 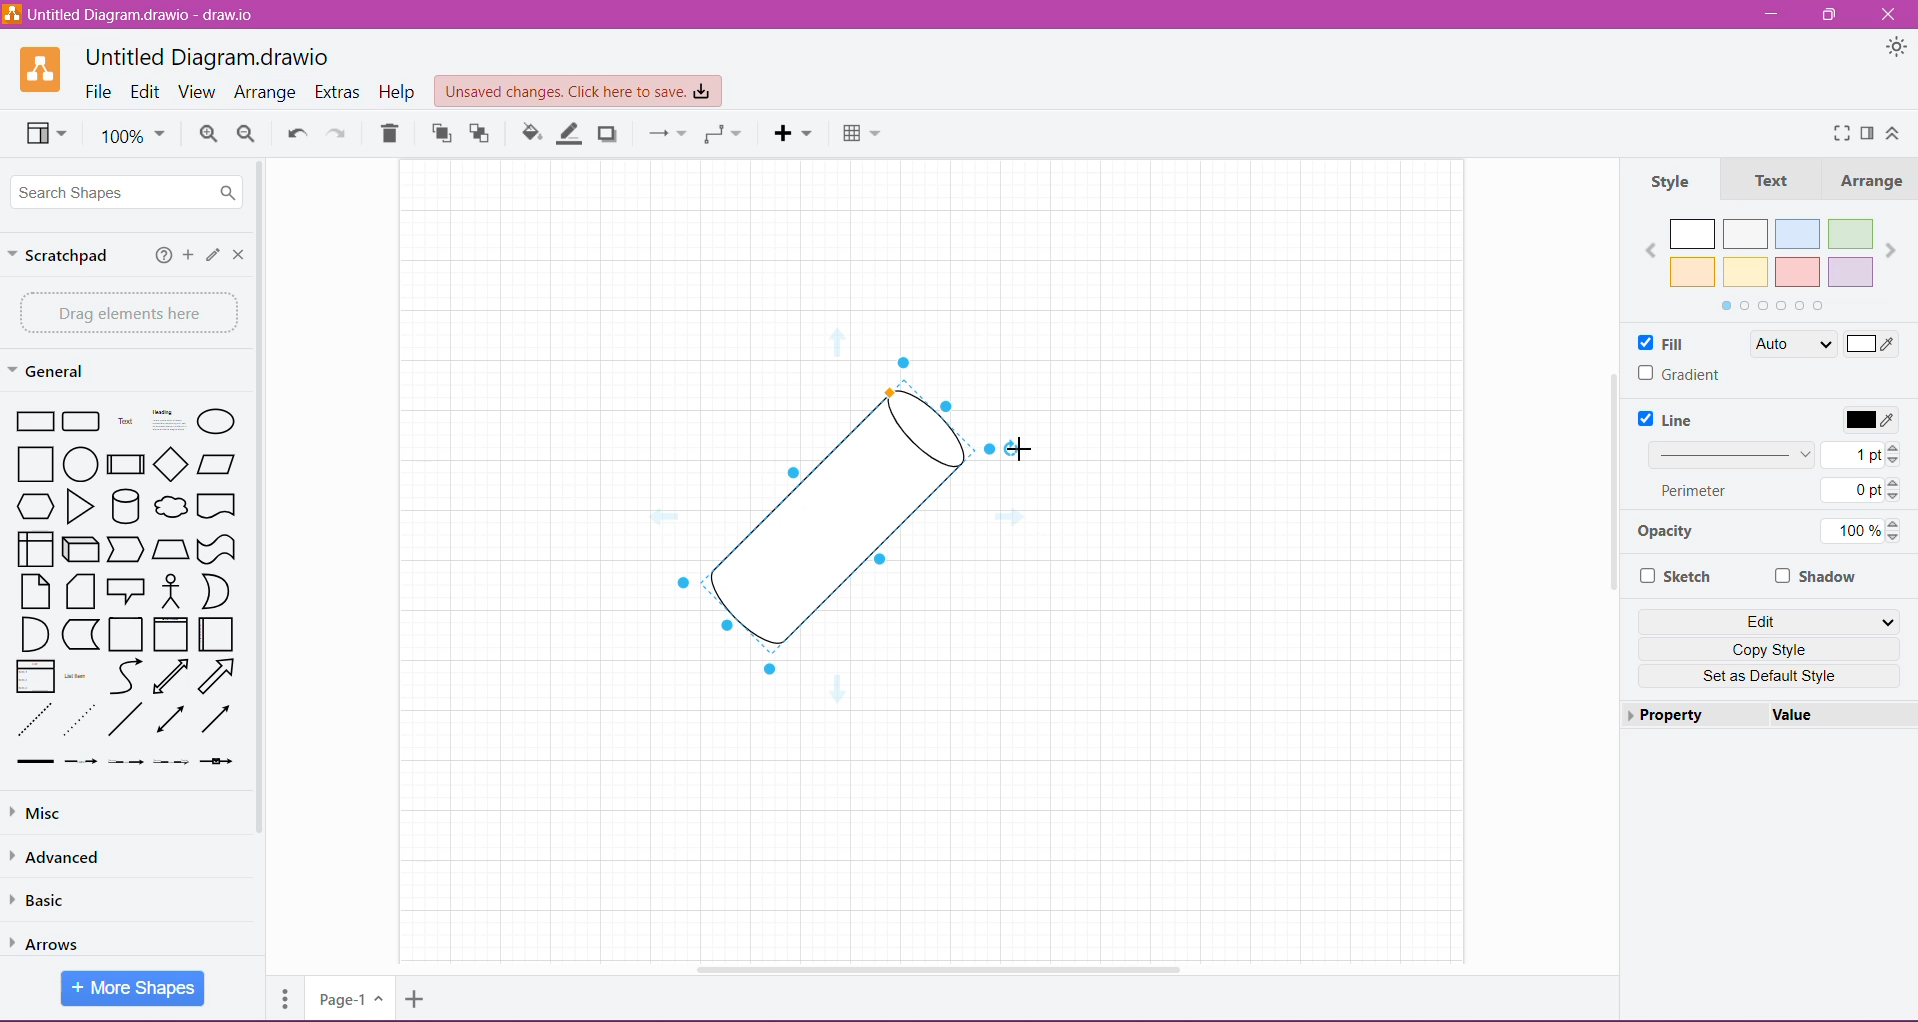 What do you see at coordinates (1869, 418) in the screenshot?
I see `Set Line color` at bounding box center [1869, 418].